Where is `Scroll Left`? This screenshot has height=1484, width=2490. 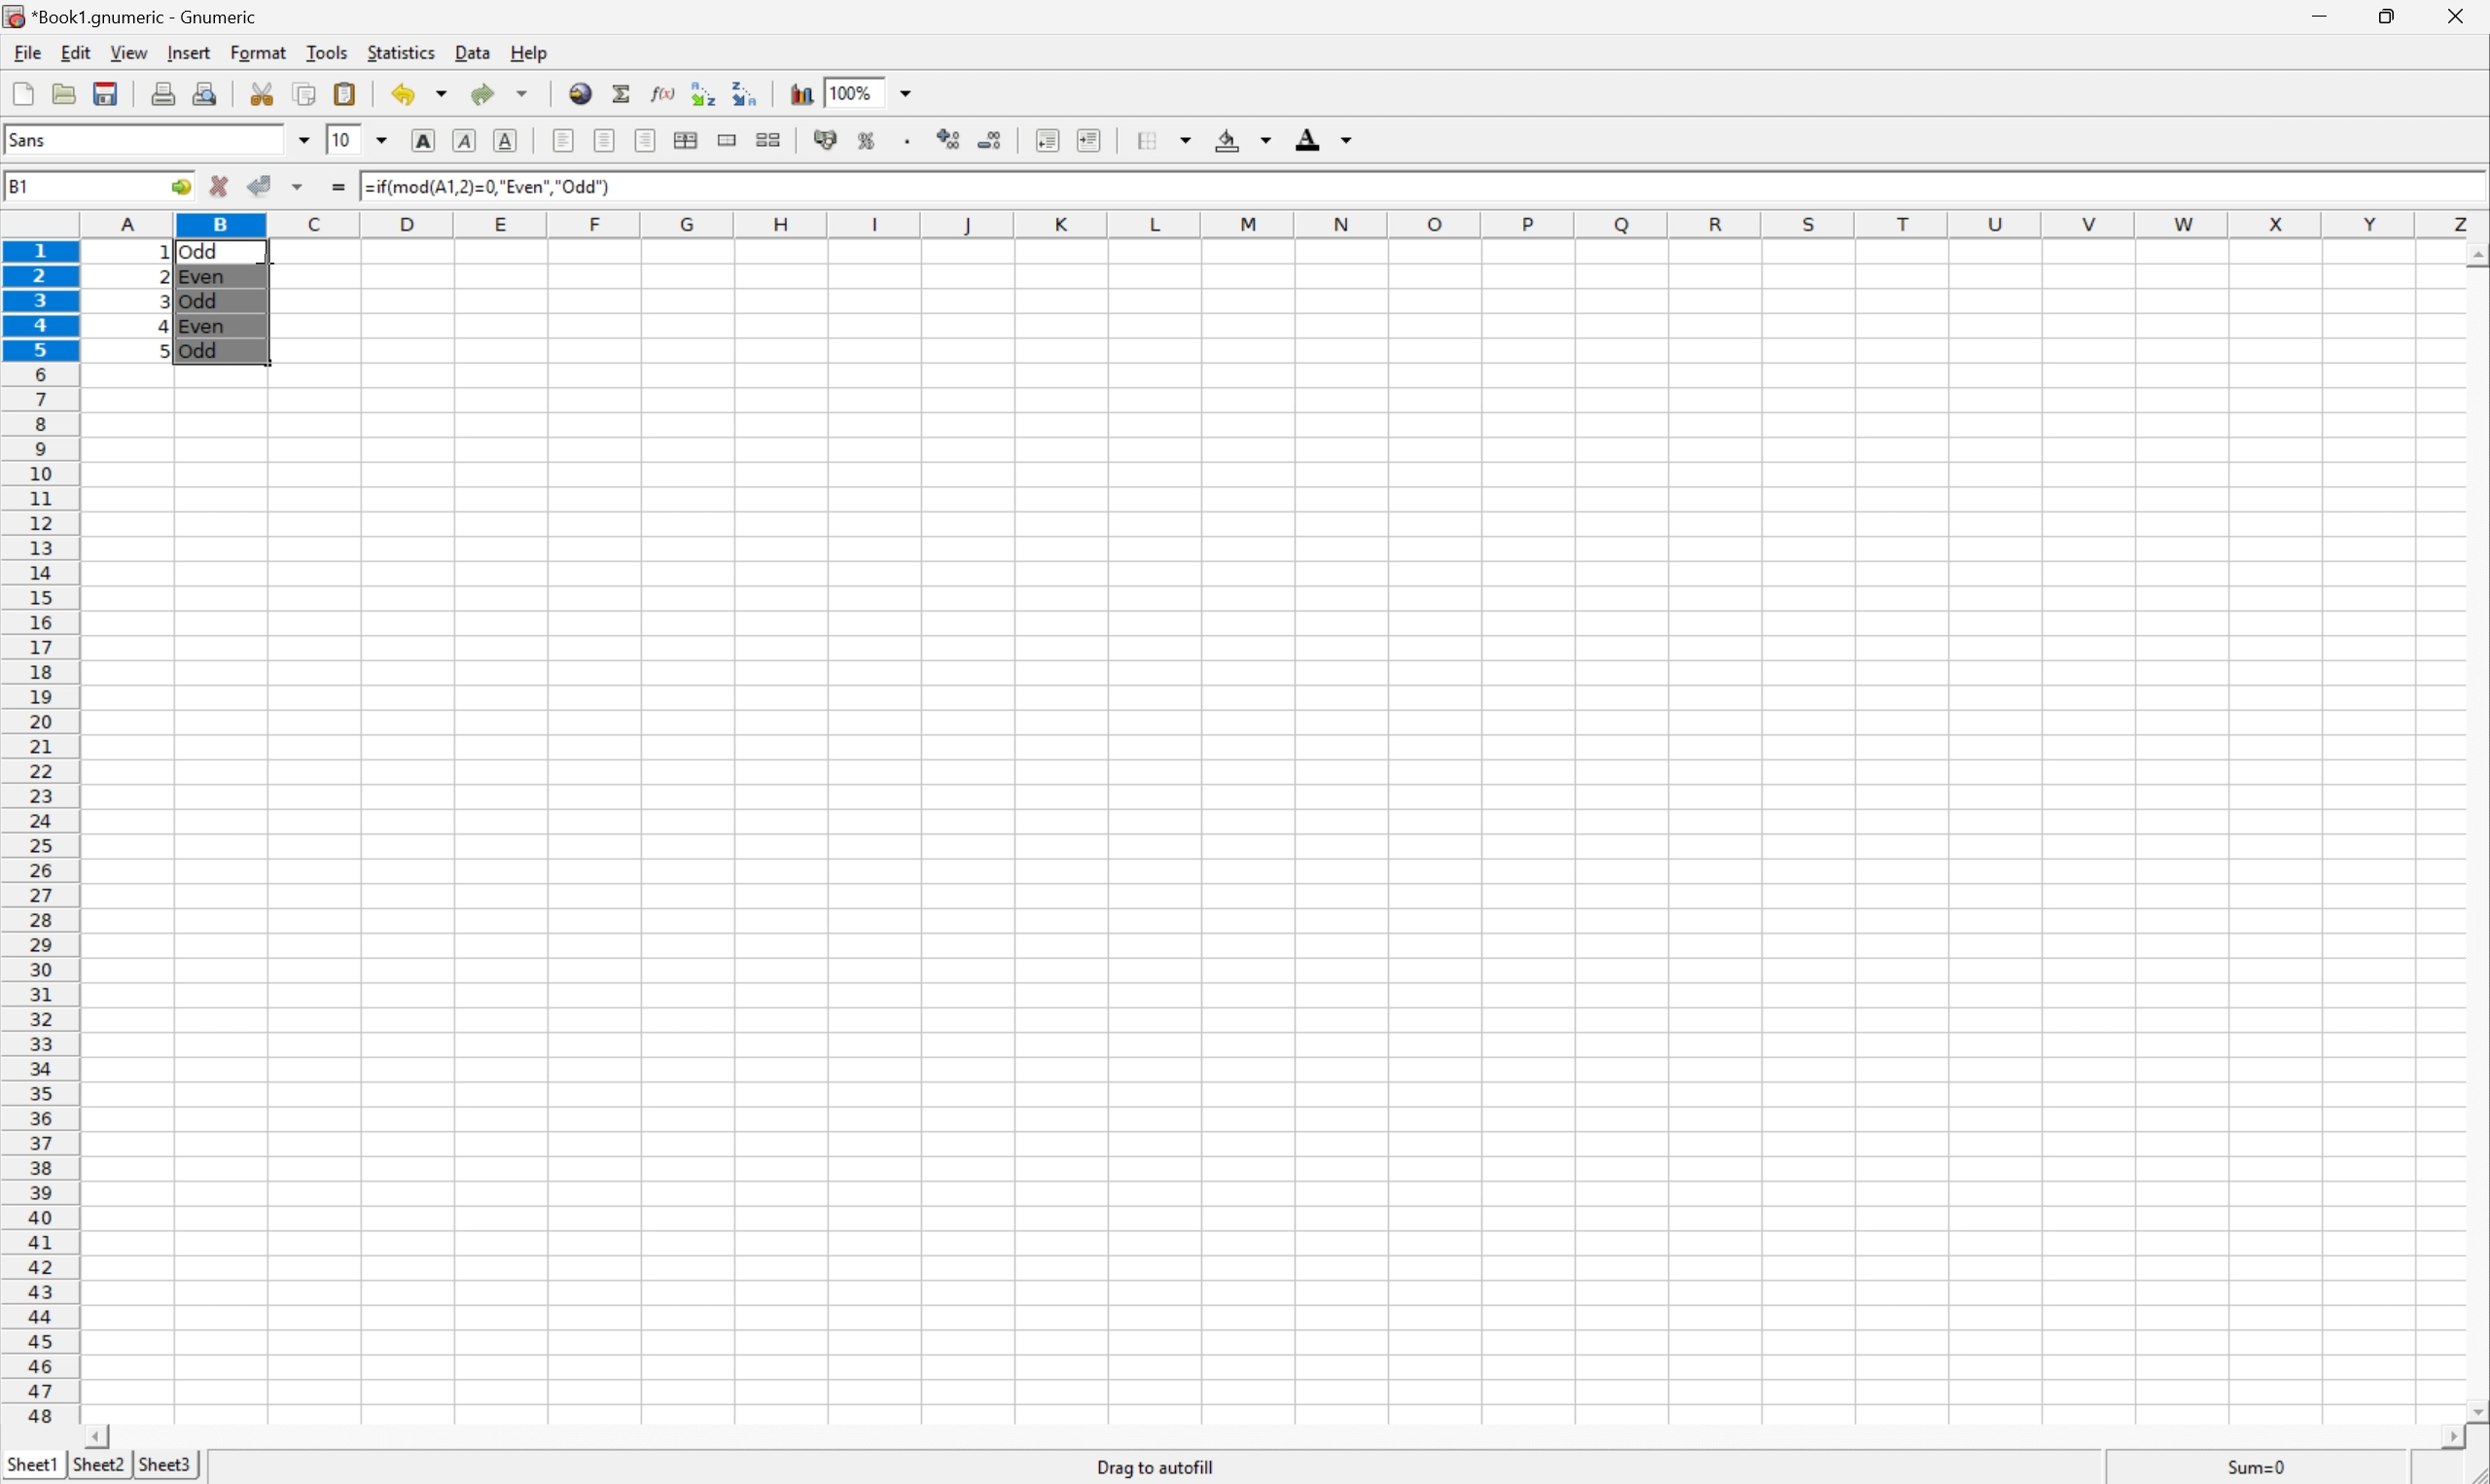
Scroll Left is located at coordinates (104, 1434).